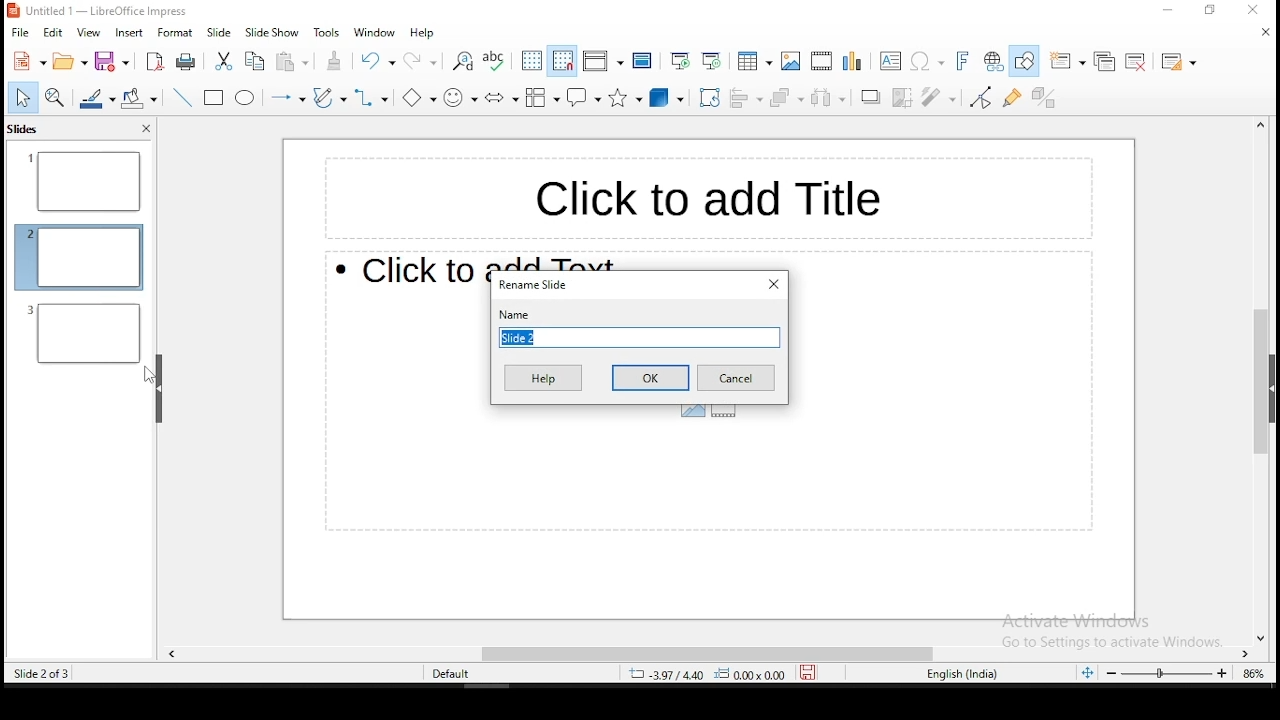 This screenshot has width=1280, height=720. What do you see at coordinates (1012, 98) in the screenshot?
I see `show gluepoint functions` at bounding box center [1012, 98].